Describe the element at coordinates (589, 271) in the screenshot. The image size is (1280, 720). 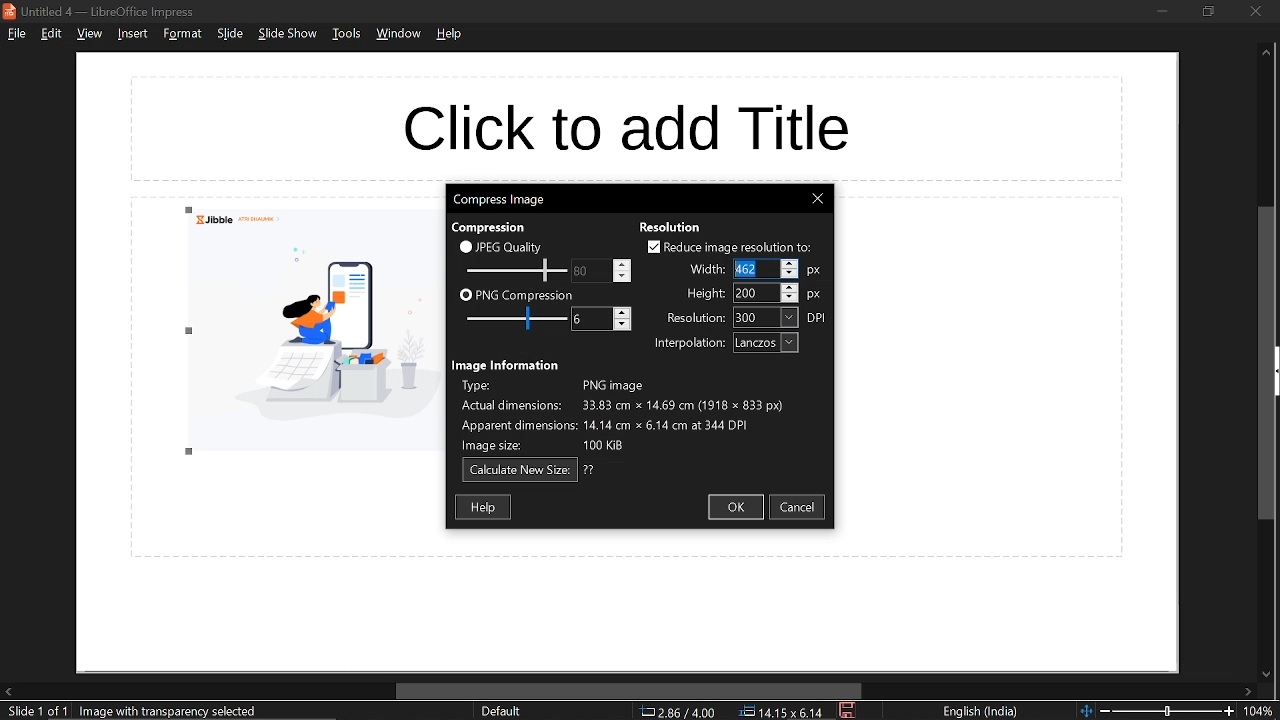
I see `PNG compression scale` at that location.